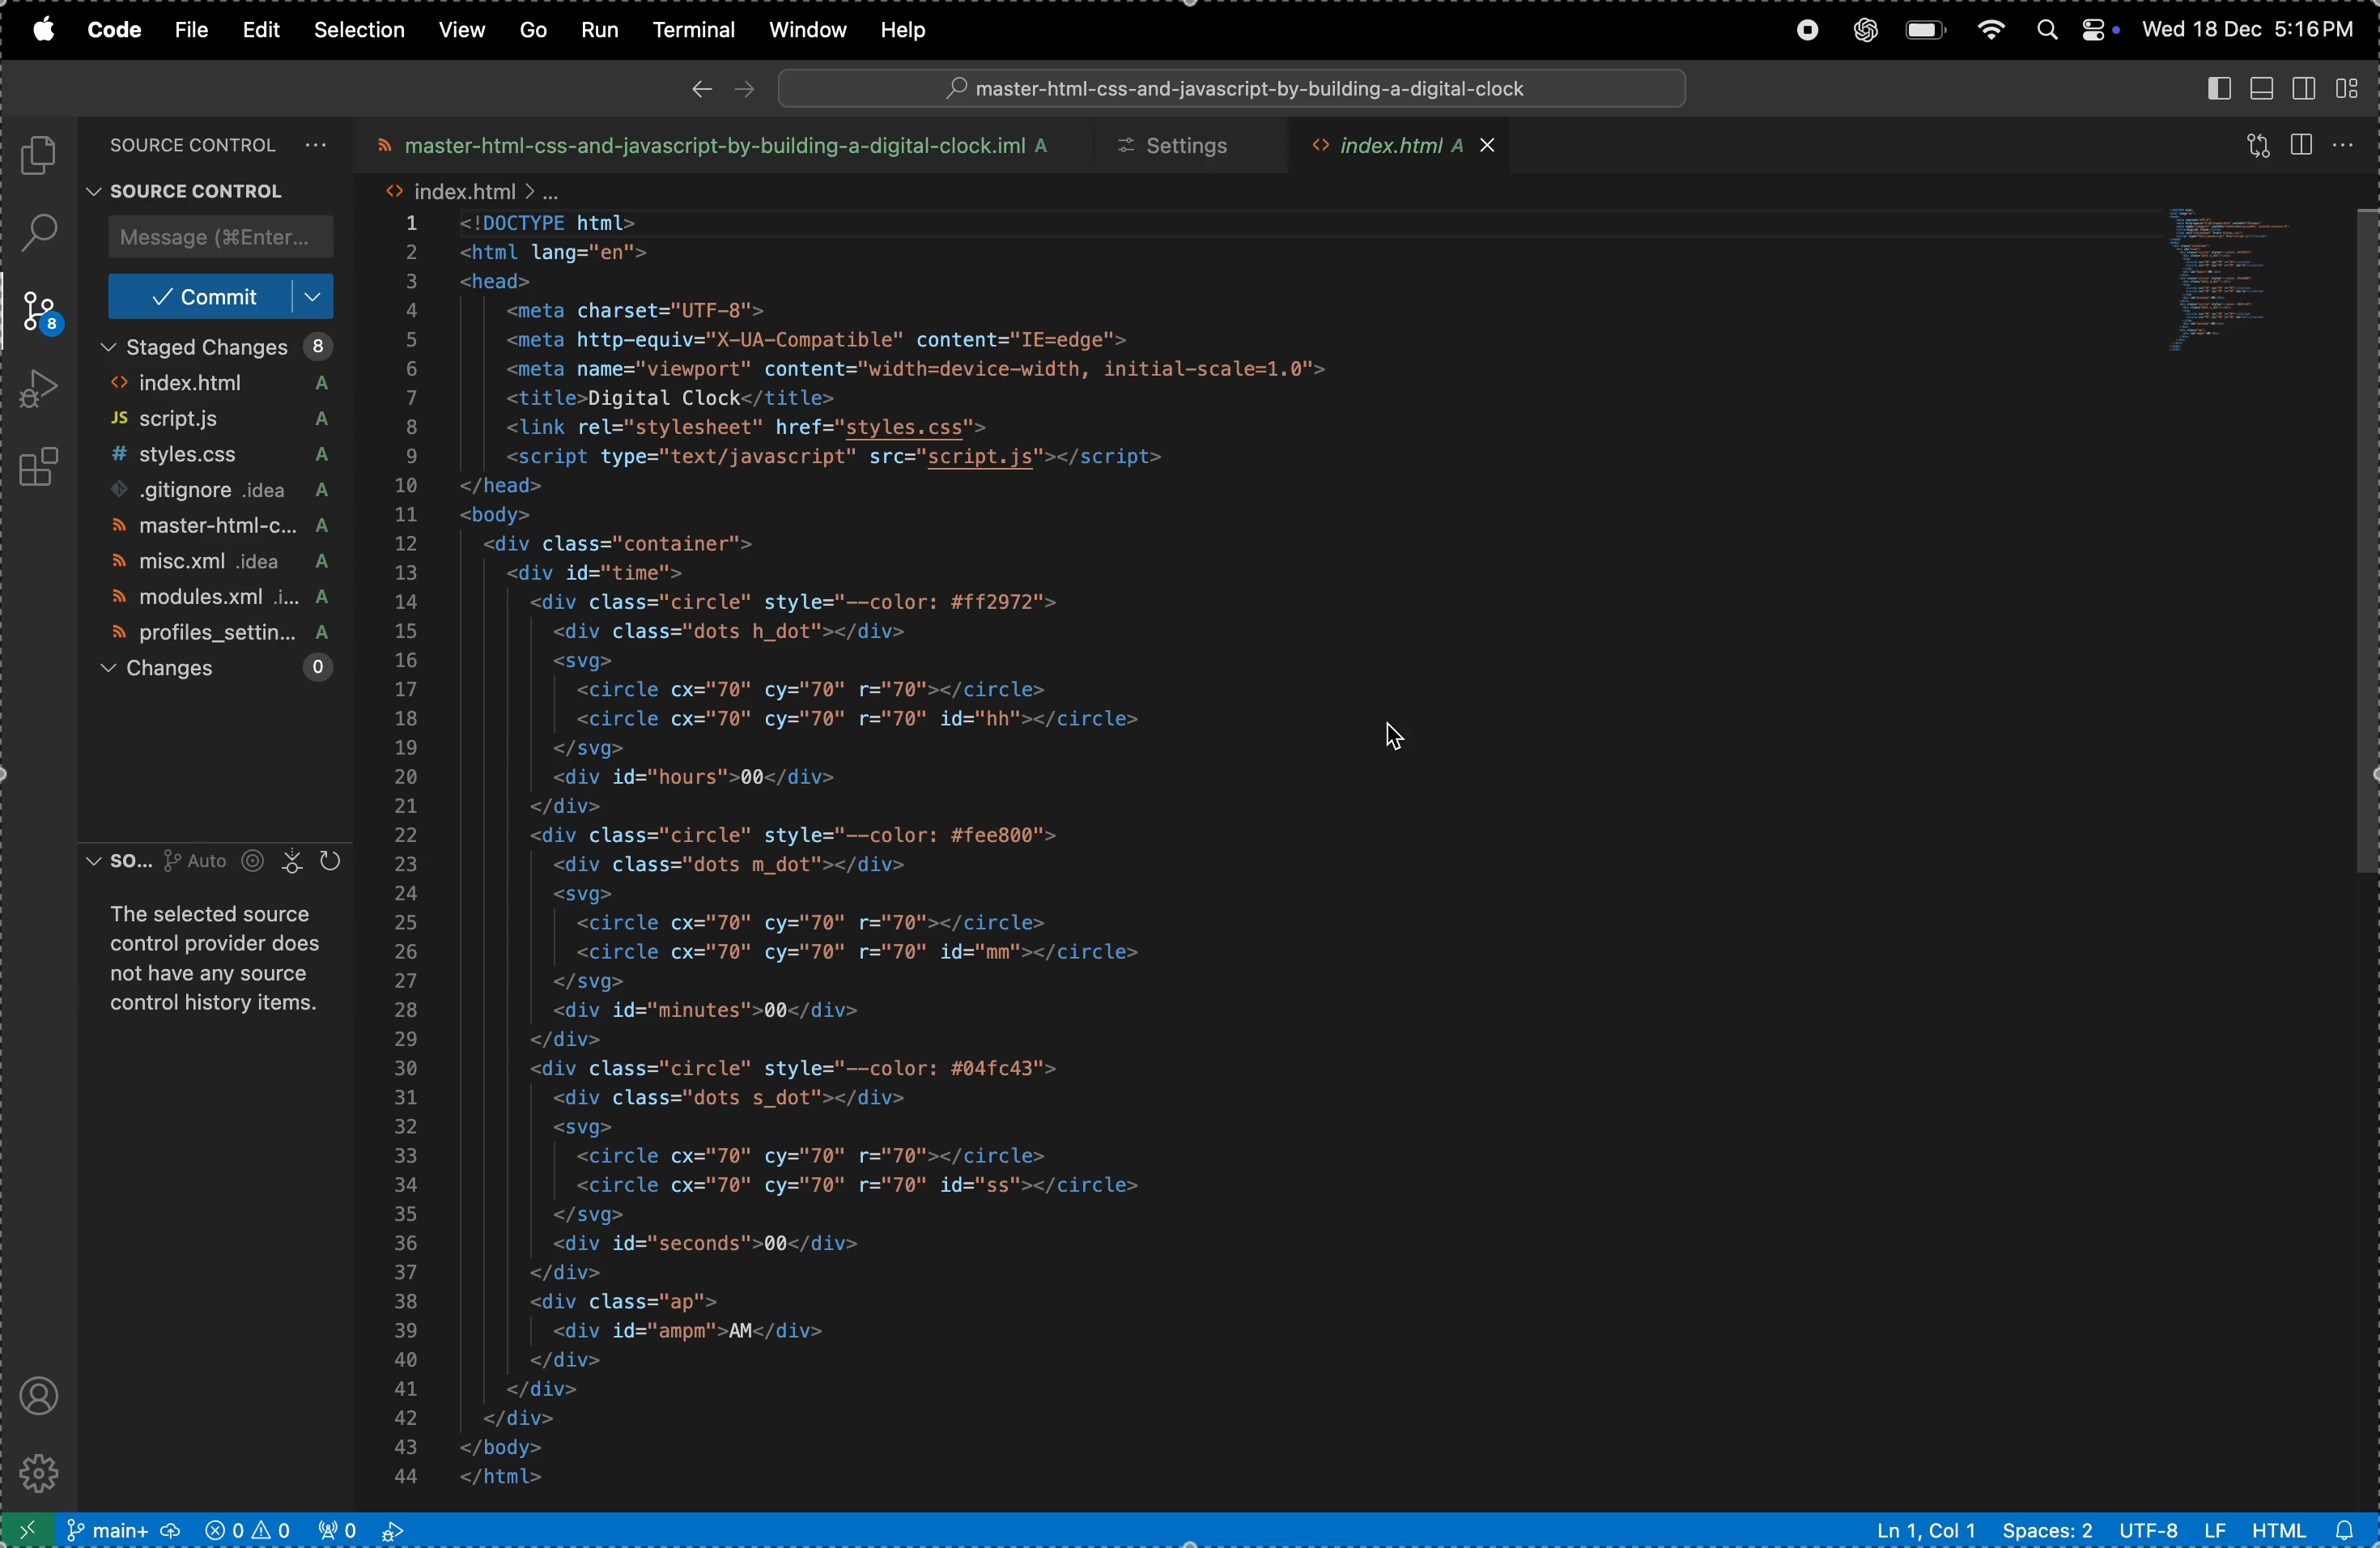  Describe the element at coordinates (265, 29) in the screenshot. I see `edit` at that location.